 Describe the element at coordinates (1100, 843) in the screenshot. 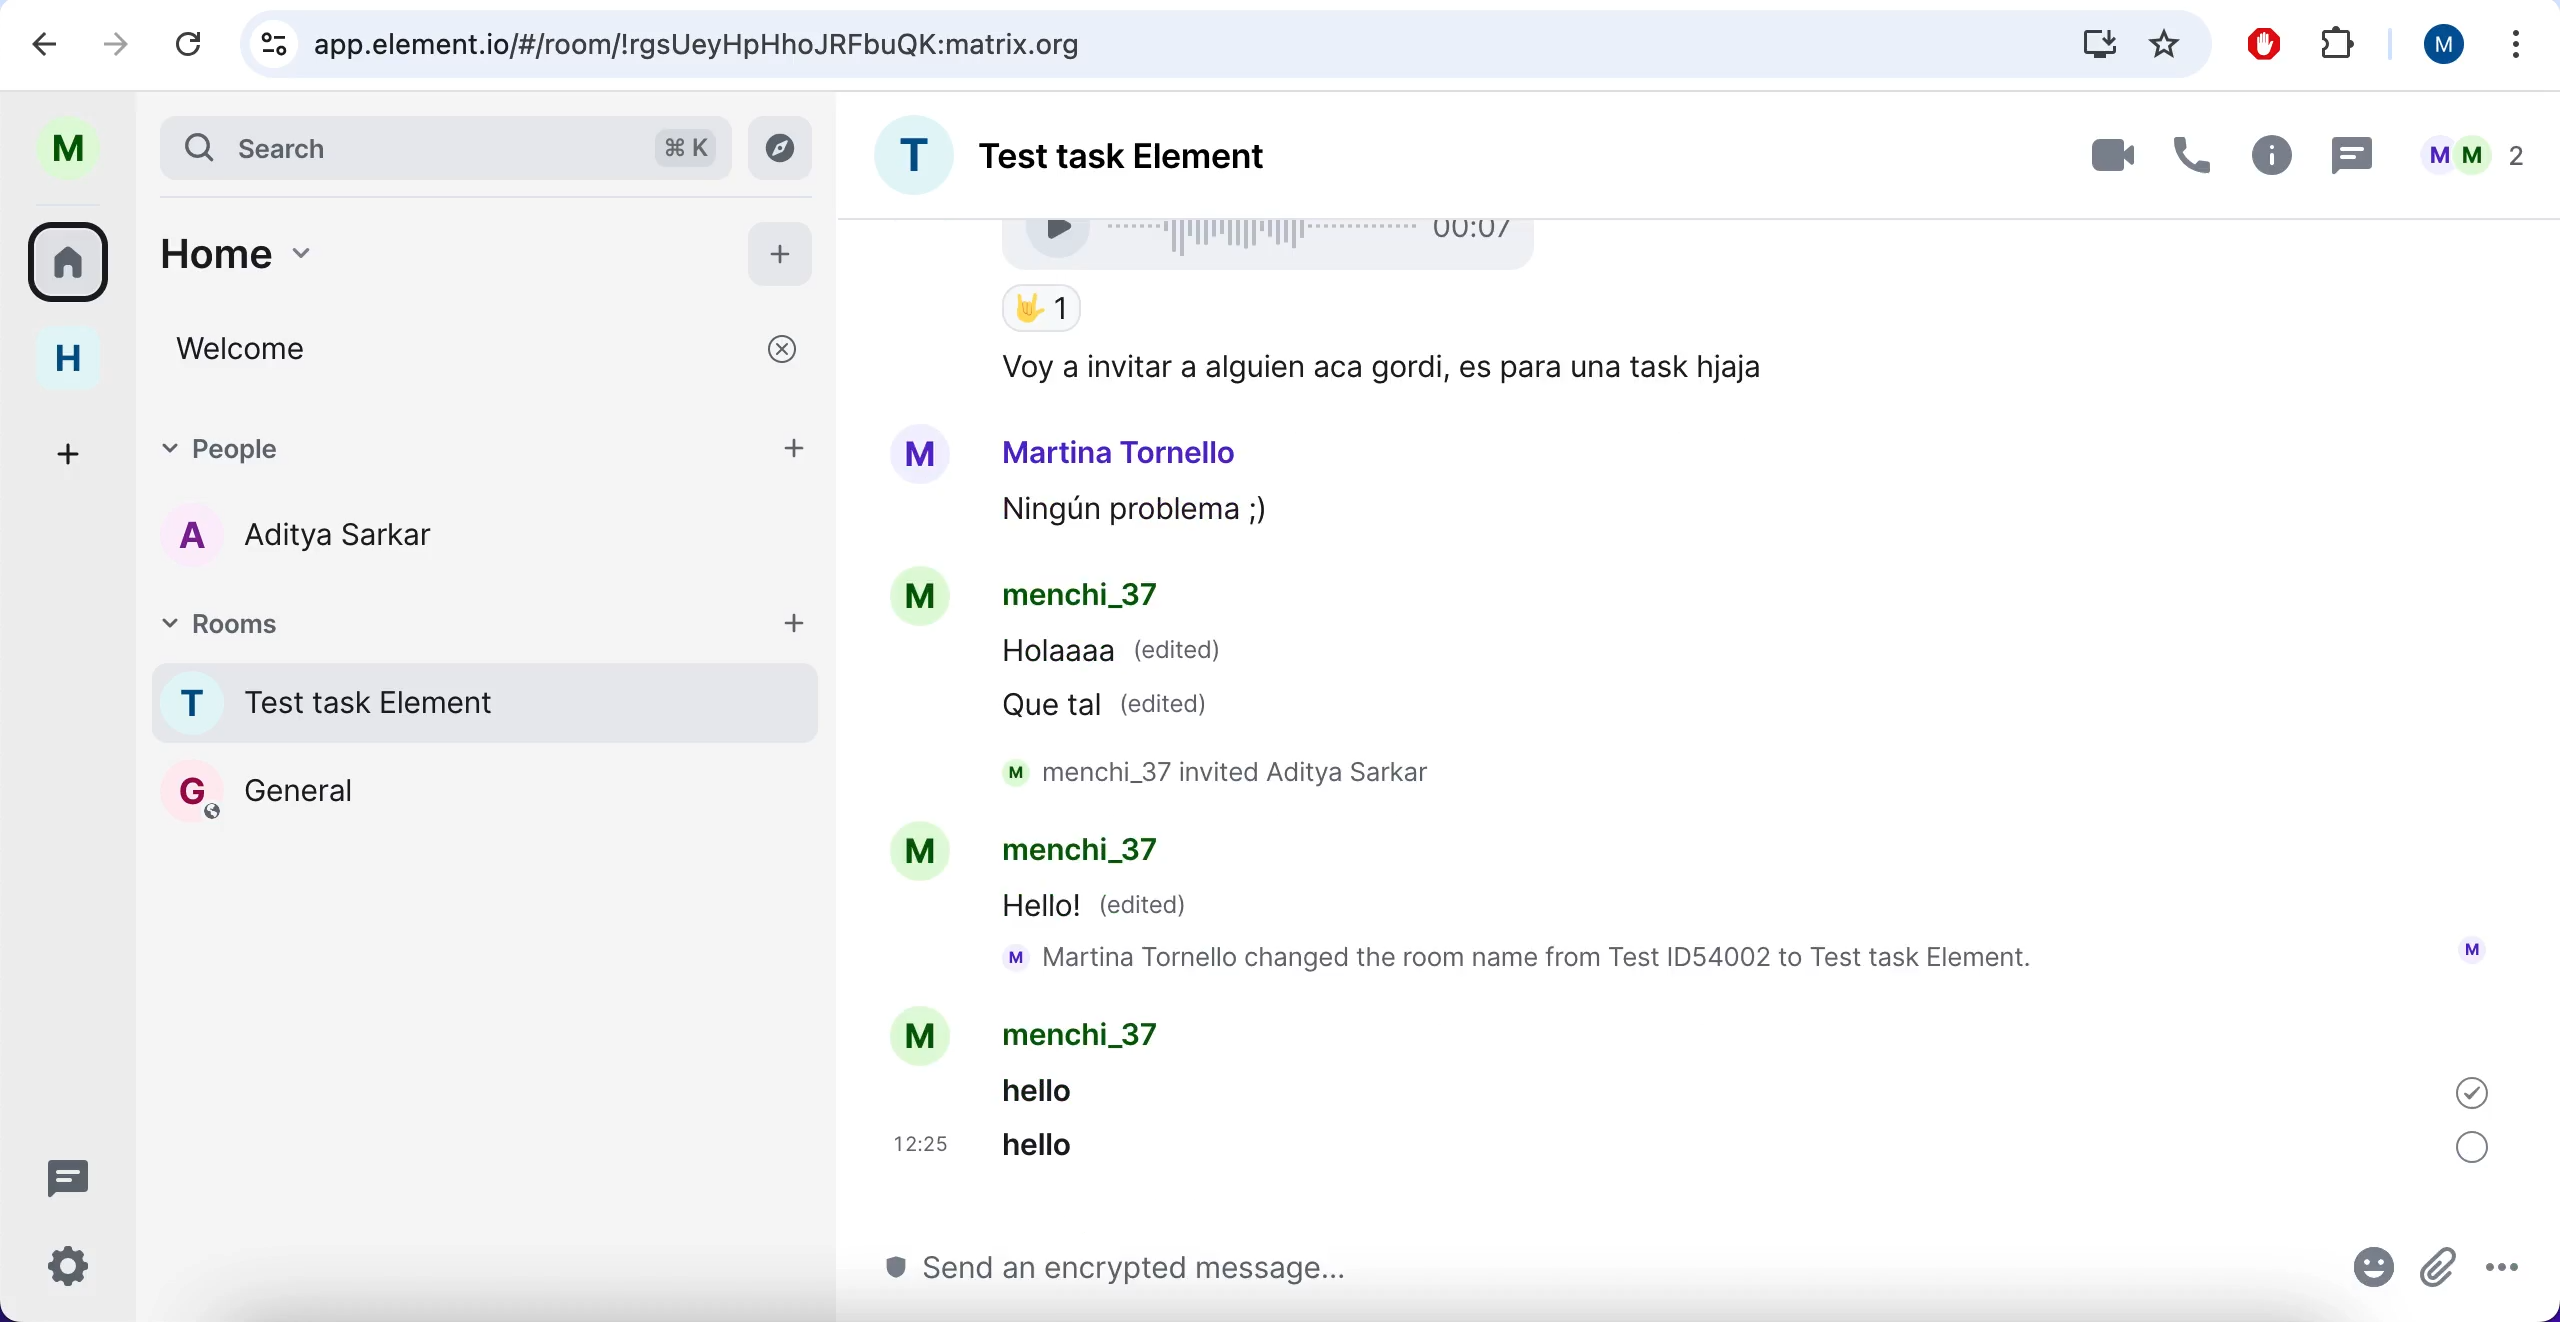

I see `menchi_37` at that location.